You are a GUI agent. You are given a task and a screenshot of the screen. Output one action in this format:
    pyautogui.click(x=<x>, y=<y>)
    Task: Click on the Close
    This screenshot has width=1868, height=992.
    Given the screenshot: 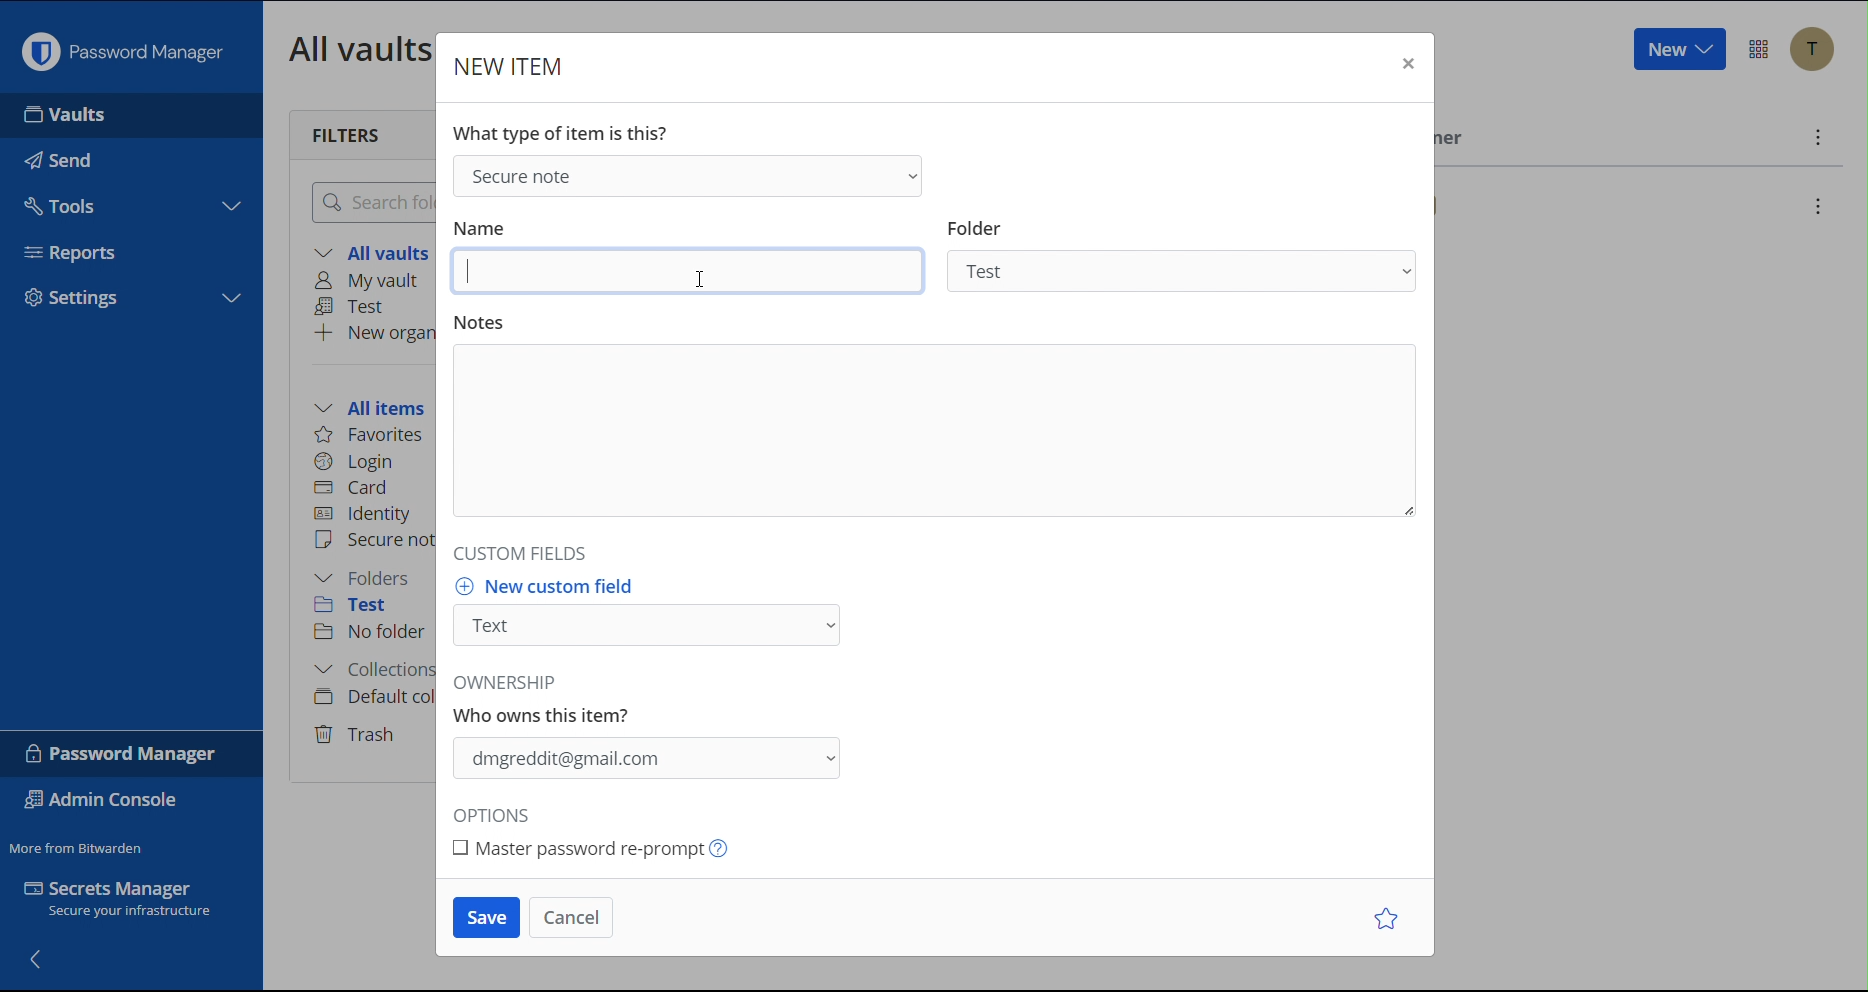 What is the action you would take?
    pyautogui.click(x=1405, y=66)
    